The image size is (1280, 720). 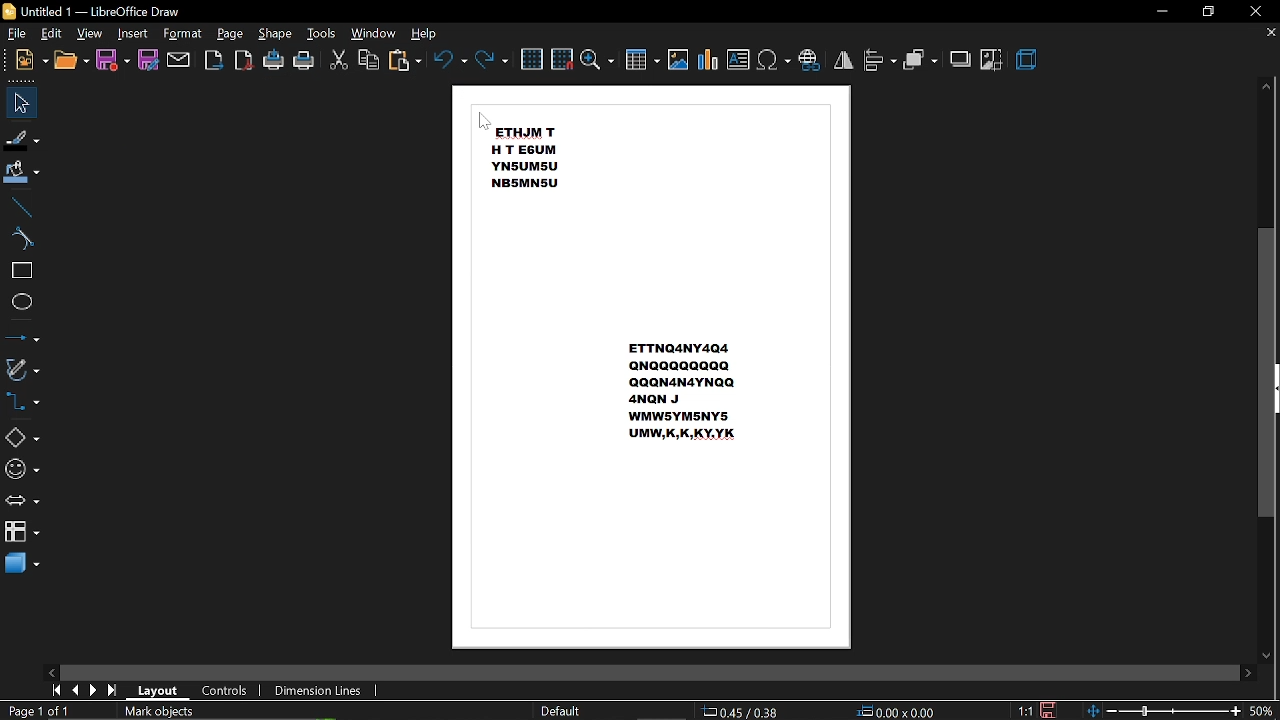 What do you see at coordinates (643, 62) in the screenshot?
I see `insert table` at bounding box center [643, 62].